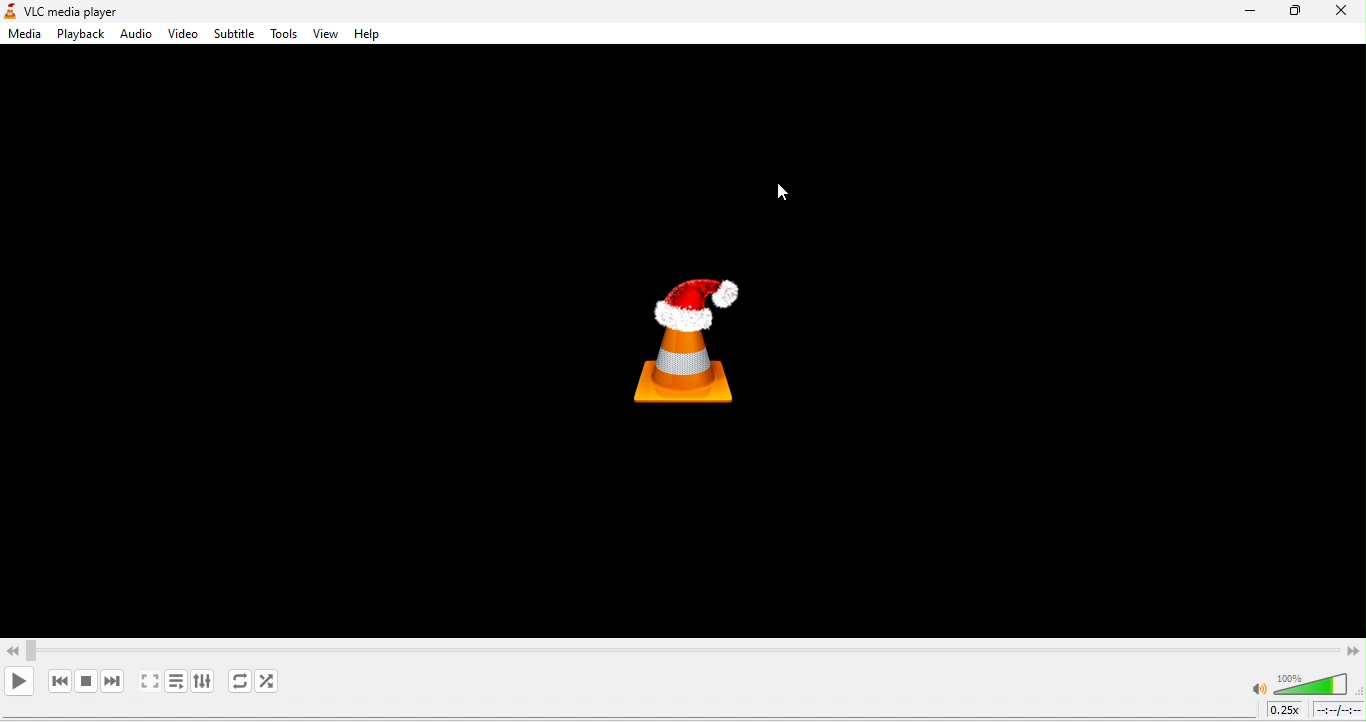 This screenshot has height=722, width=1366. Describe the element at coordinates (19, 685) in the screenshot. I see `play` at that location.